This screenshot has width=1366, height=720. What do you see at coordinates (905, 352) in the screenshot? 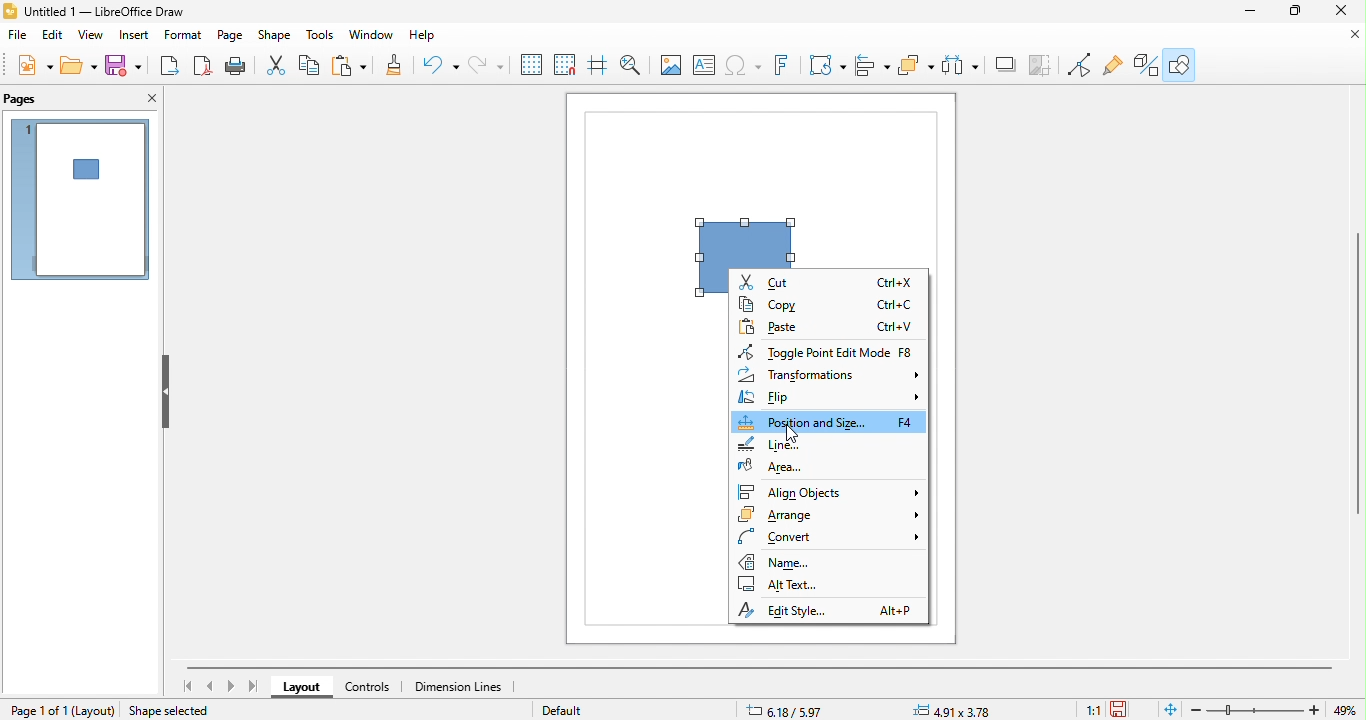
I see `Shortcut key` at bounding box center [905, 352].